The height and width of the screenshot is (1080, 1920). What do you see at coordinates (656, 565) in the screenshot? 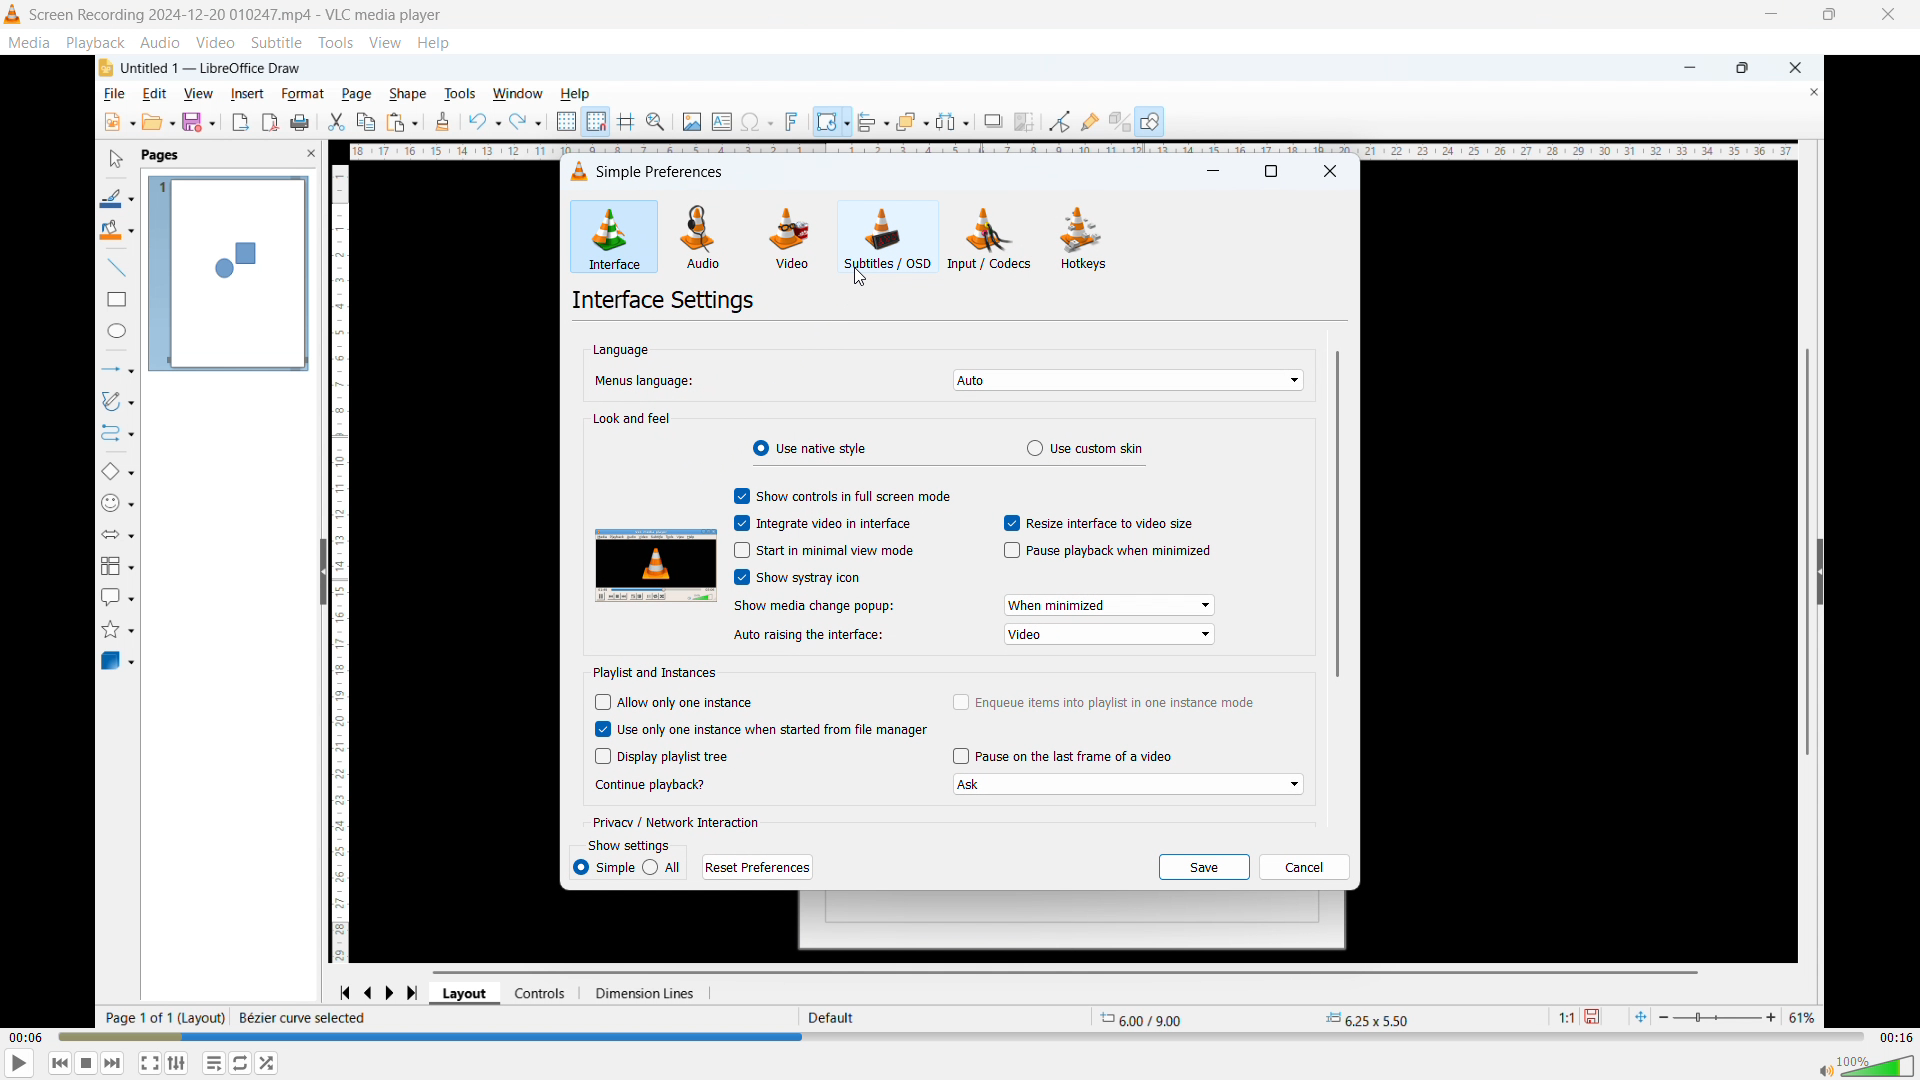
I see `Preview ` at bounding box center [656, 565].